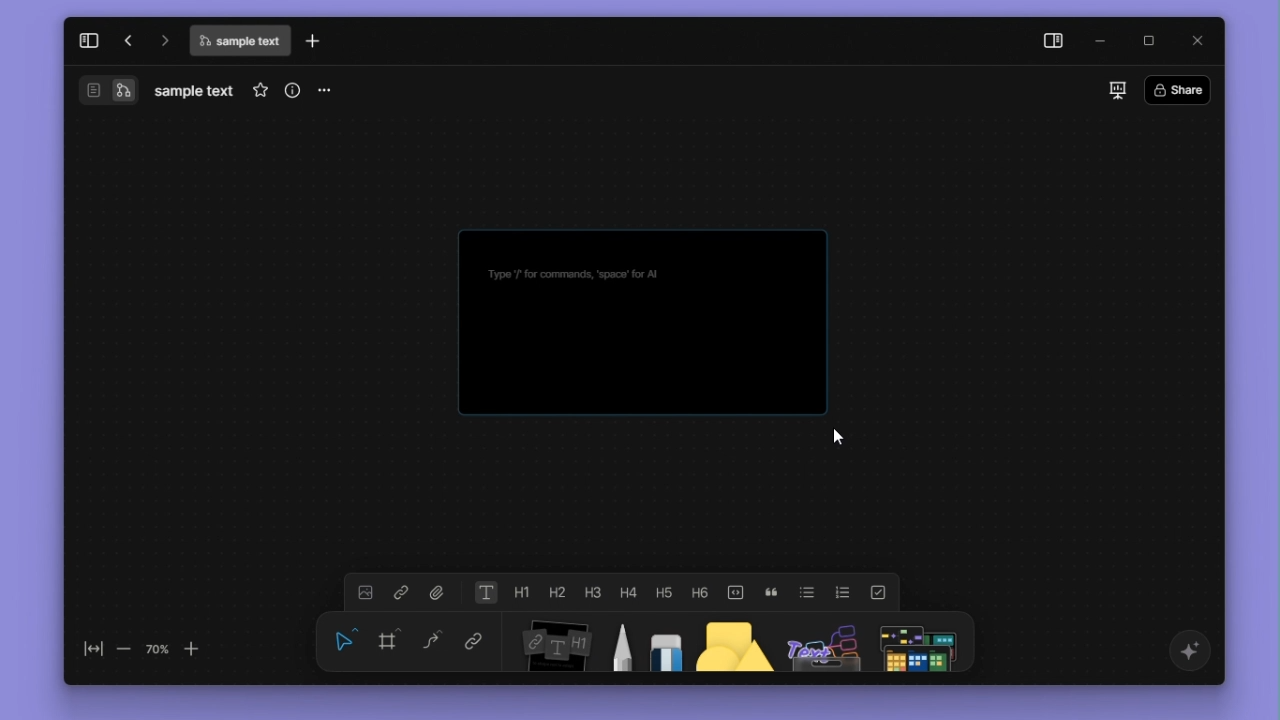 The width and height of the screenshot is (1280, 720). Describe the element at coordinates (522, 592) in the screenshot. I see `heading 1` at that location.